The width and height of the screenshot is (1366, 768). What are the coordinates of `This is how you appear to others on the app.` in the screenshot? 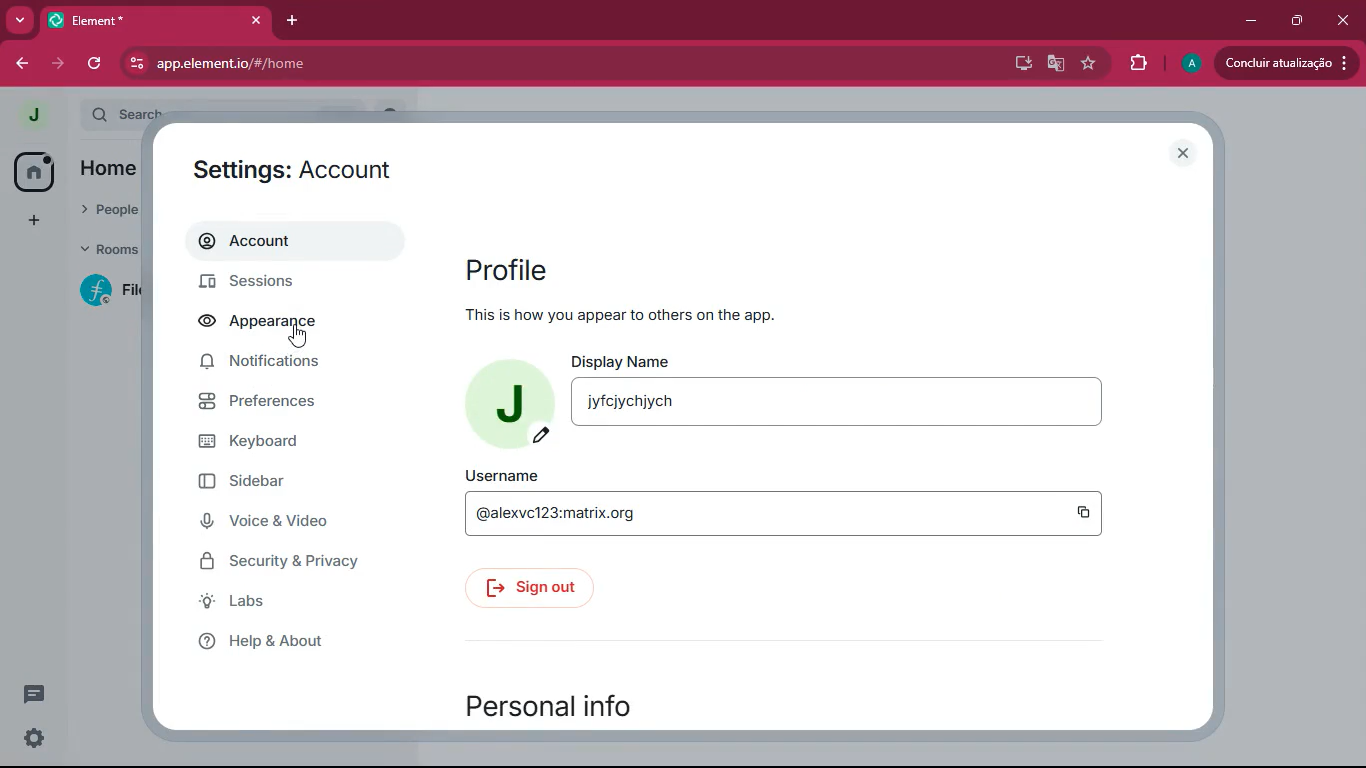 It's located at (618, 314).